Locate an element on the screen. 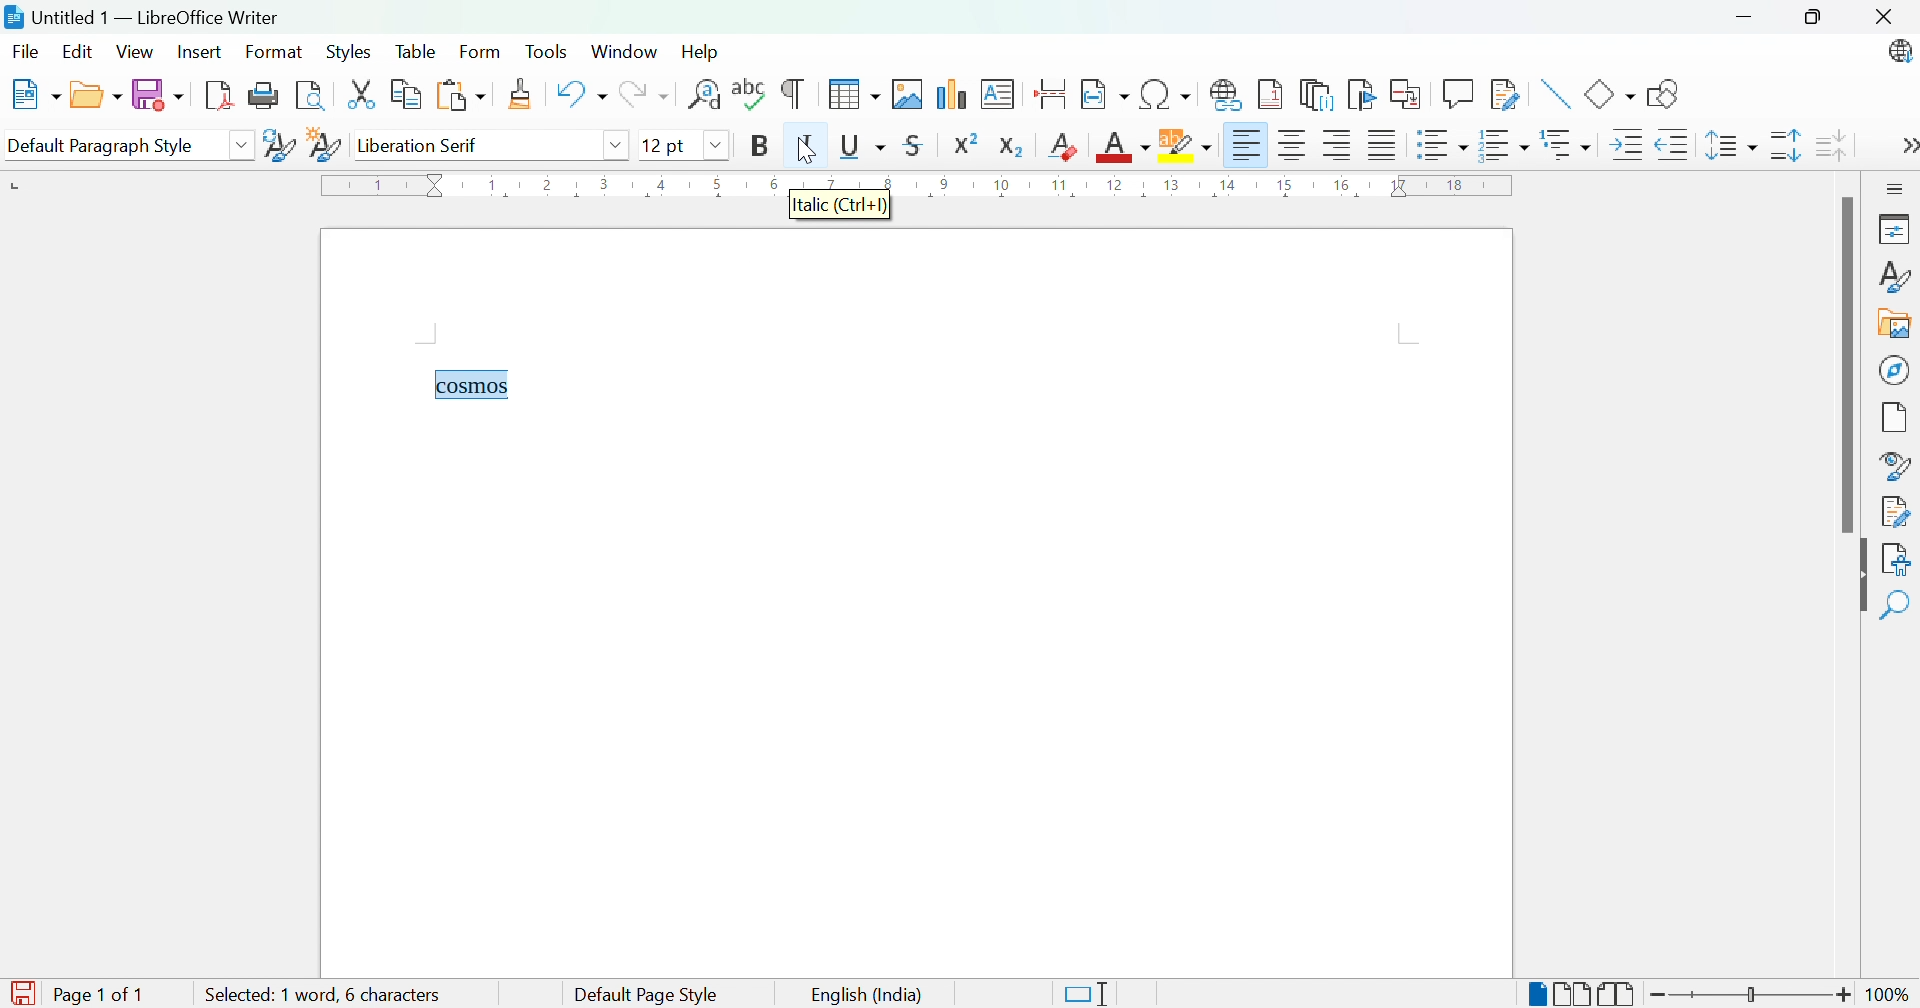 This screenshot has width=1920, height=1008. Subscript is located at coordinates (1013, 148).